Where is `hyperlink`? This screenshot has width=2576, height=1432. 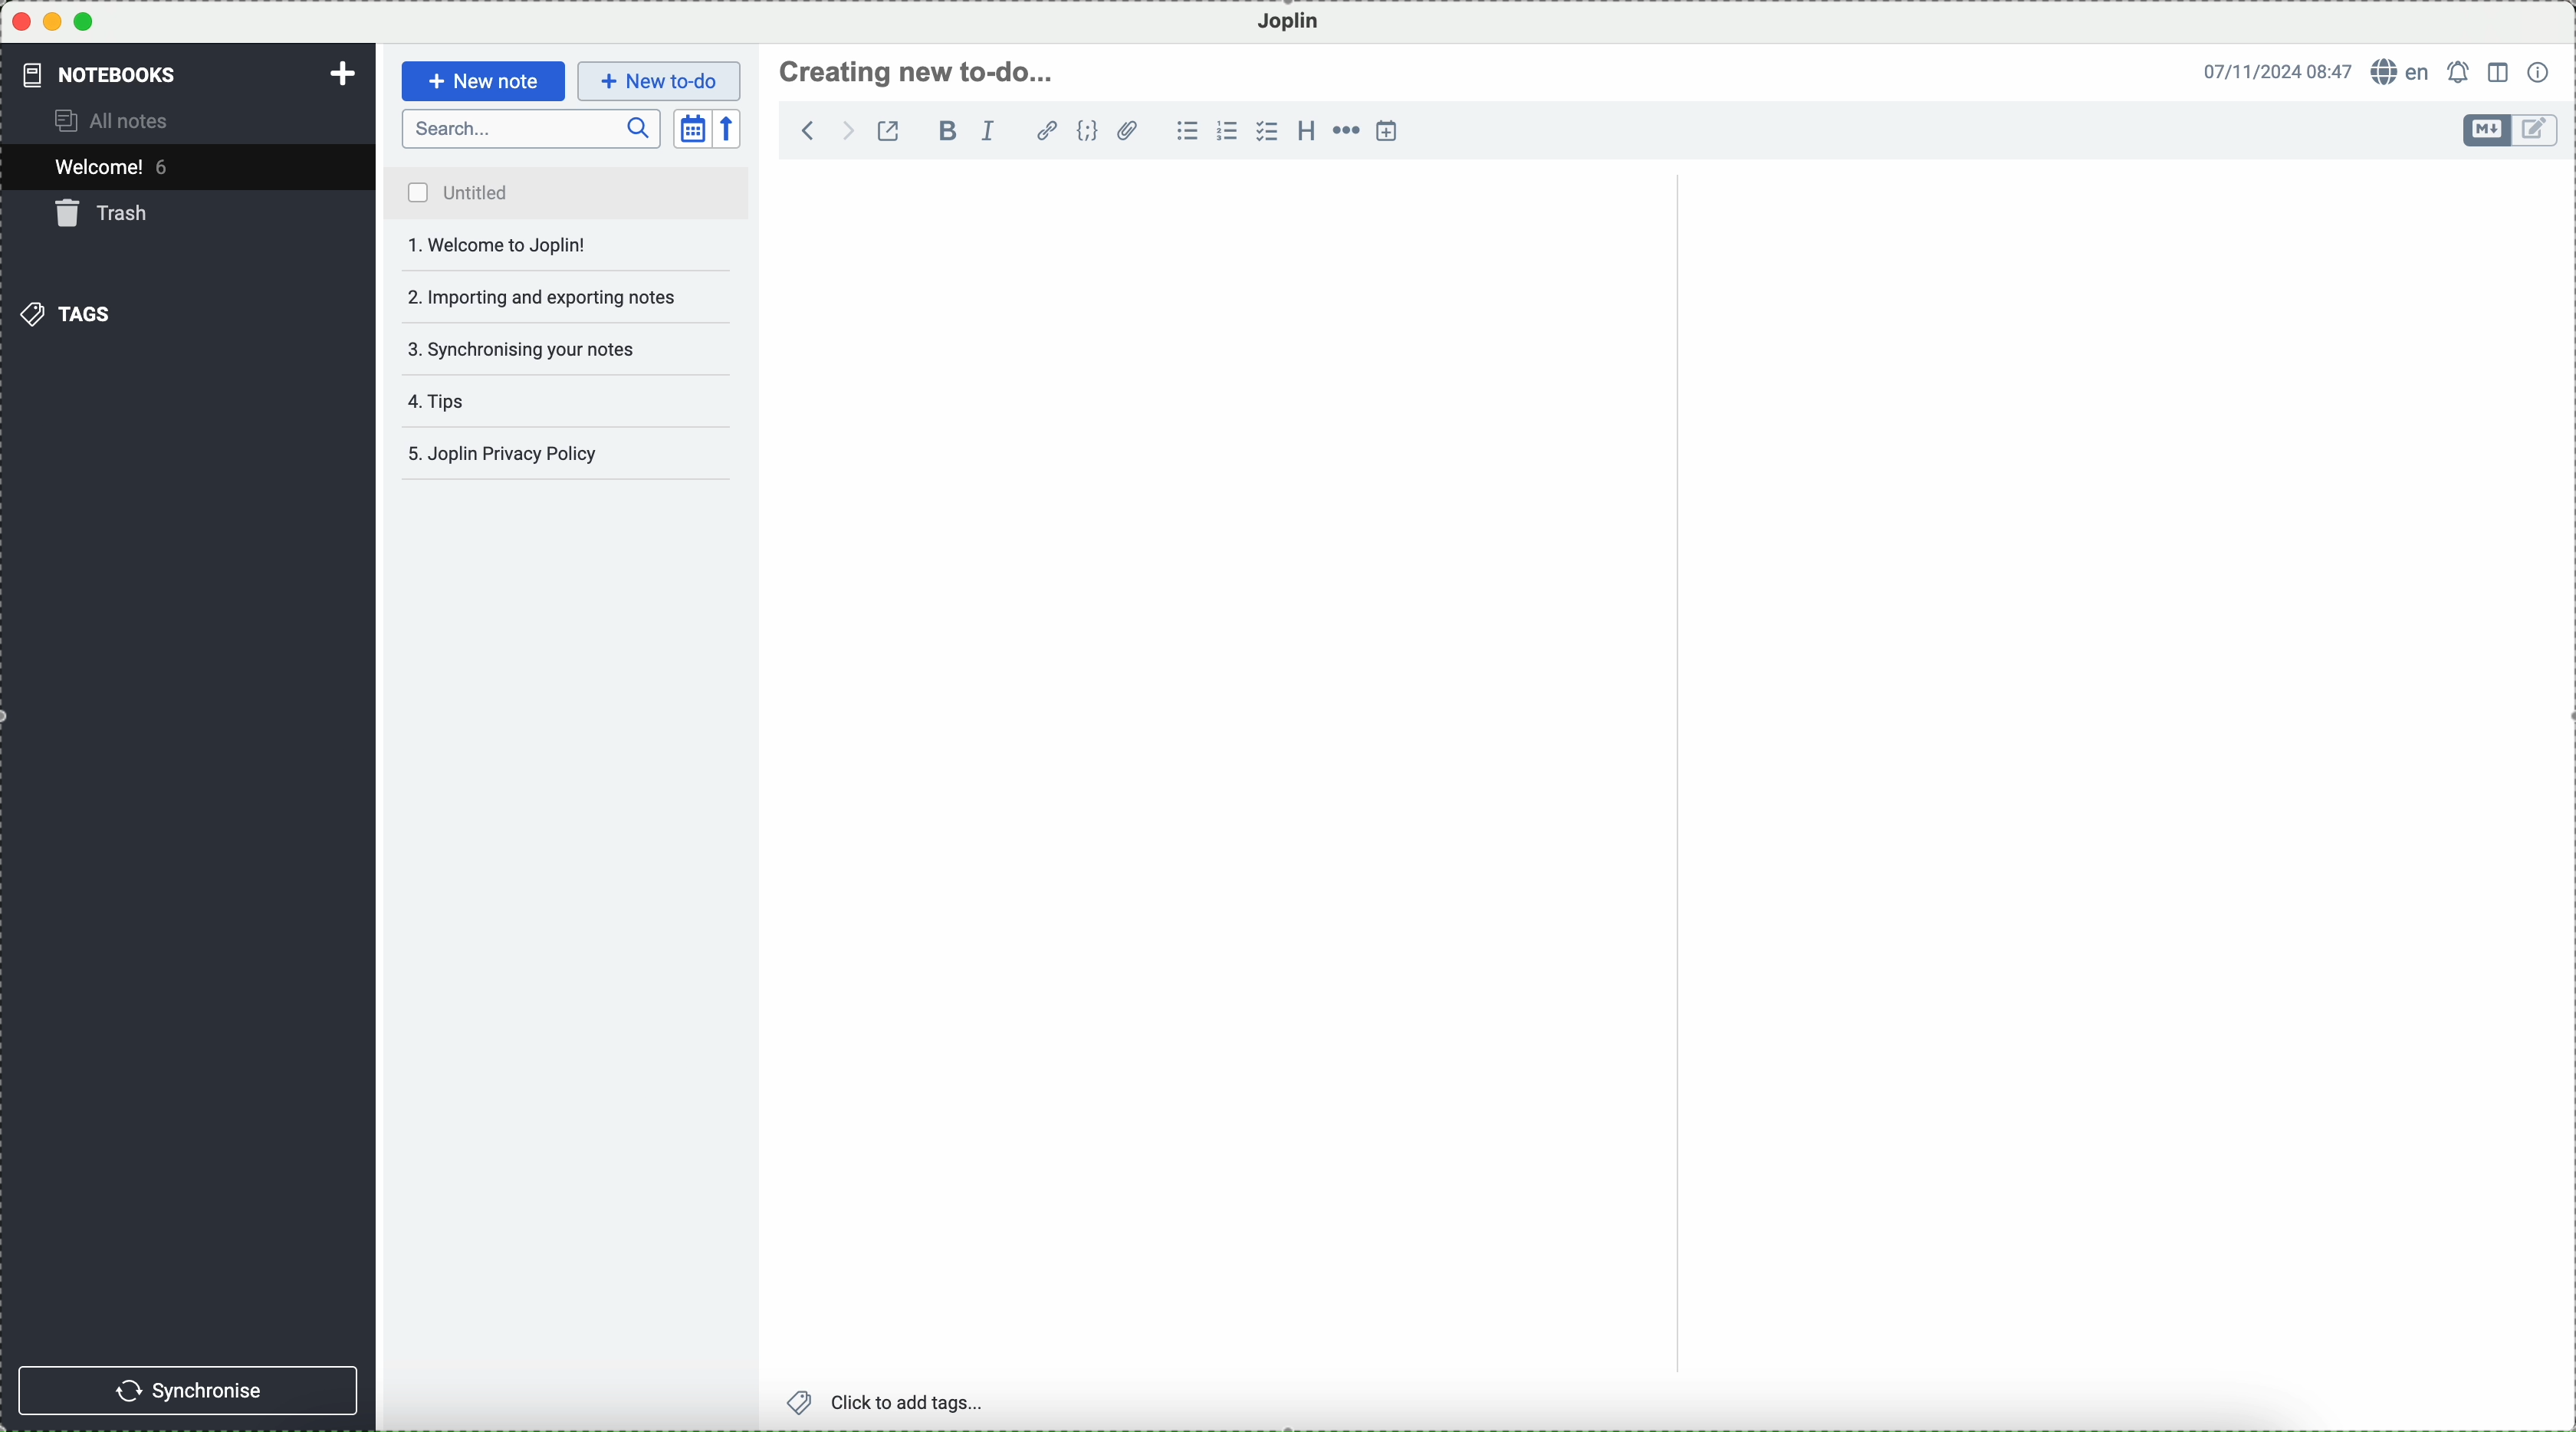 hyperlink is located at coordinates (1047, 131).